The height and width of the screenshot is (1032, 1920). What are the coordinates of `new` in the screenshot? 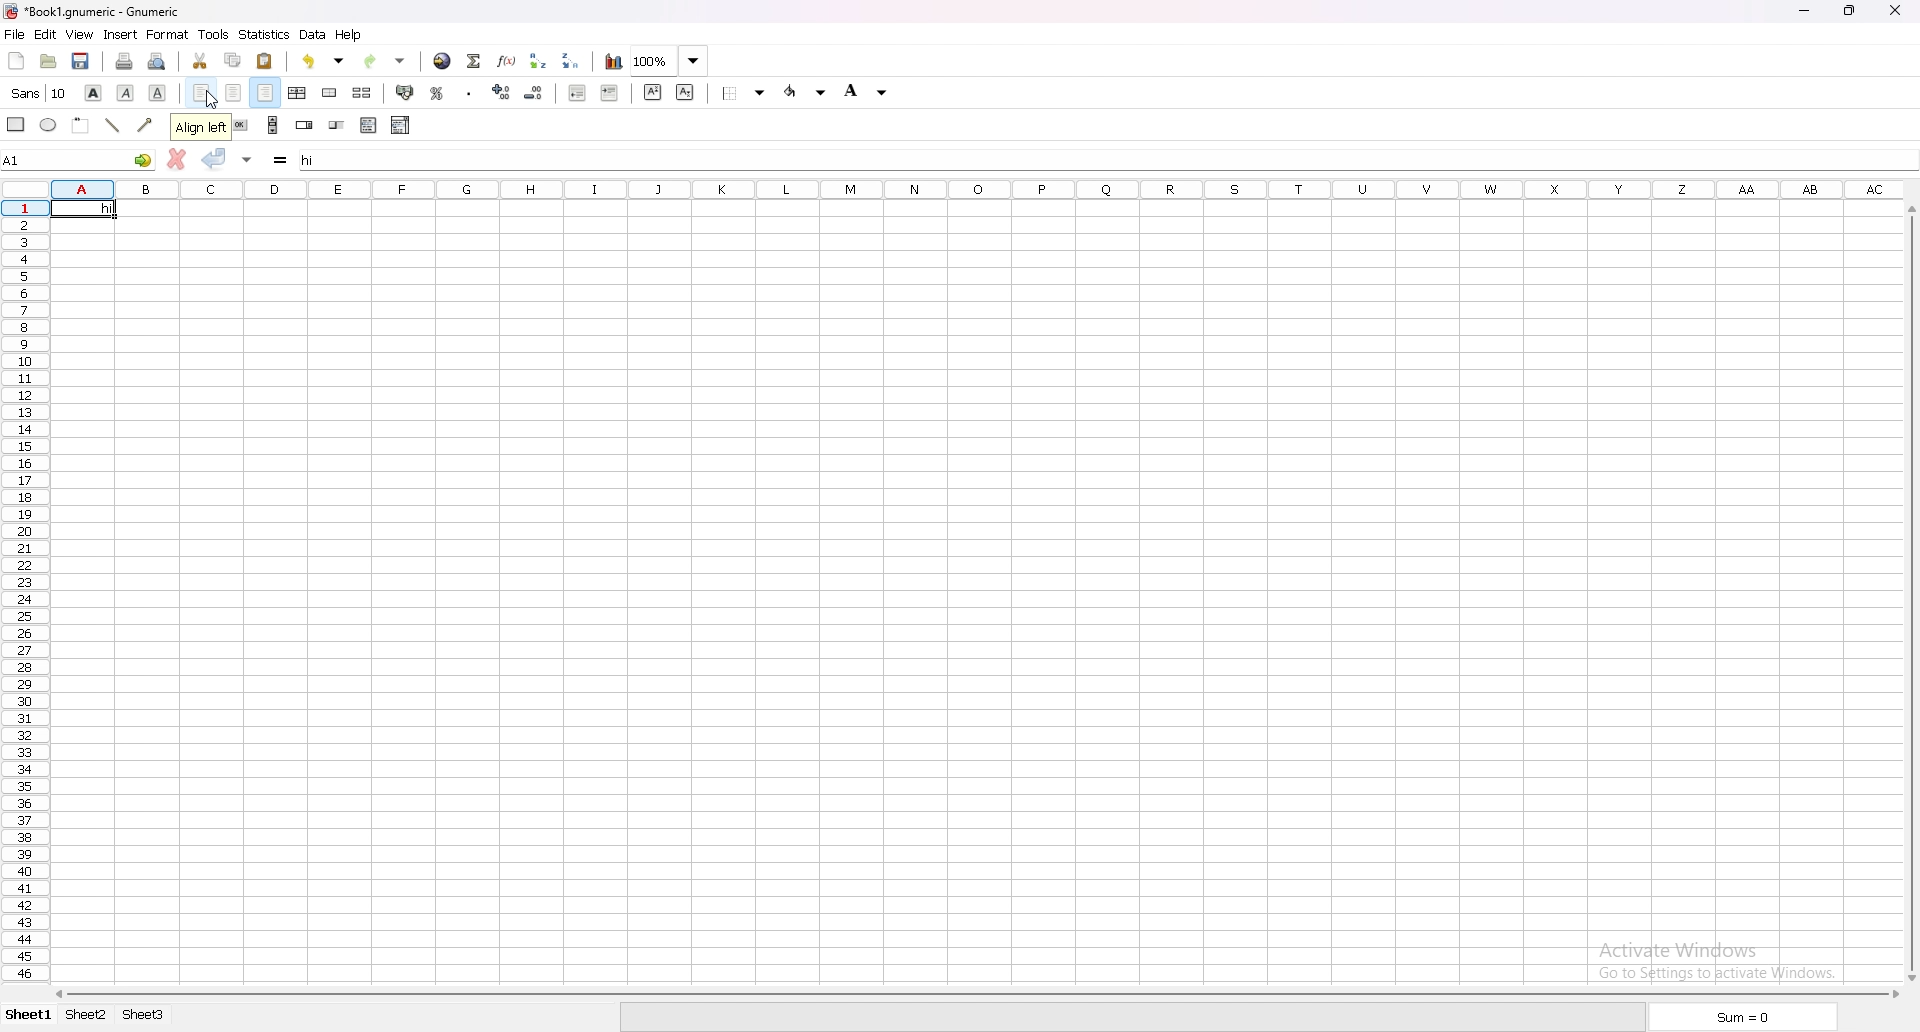 It's located at (15, 60).